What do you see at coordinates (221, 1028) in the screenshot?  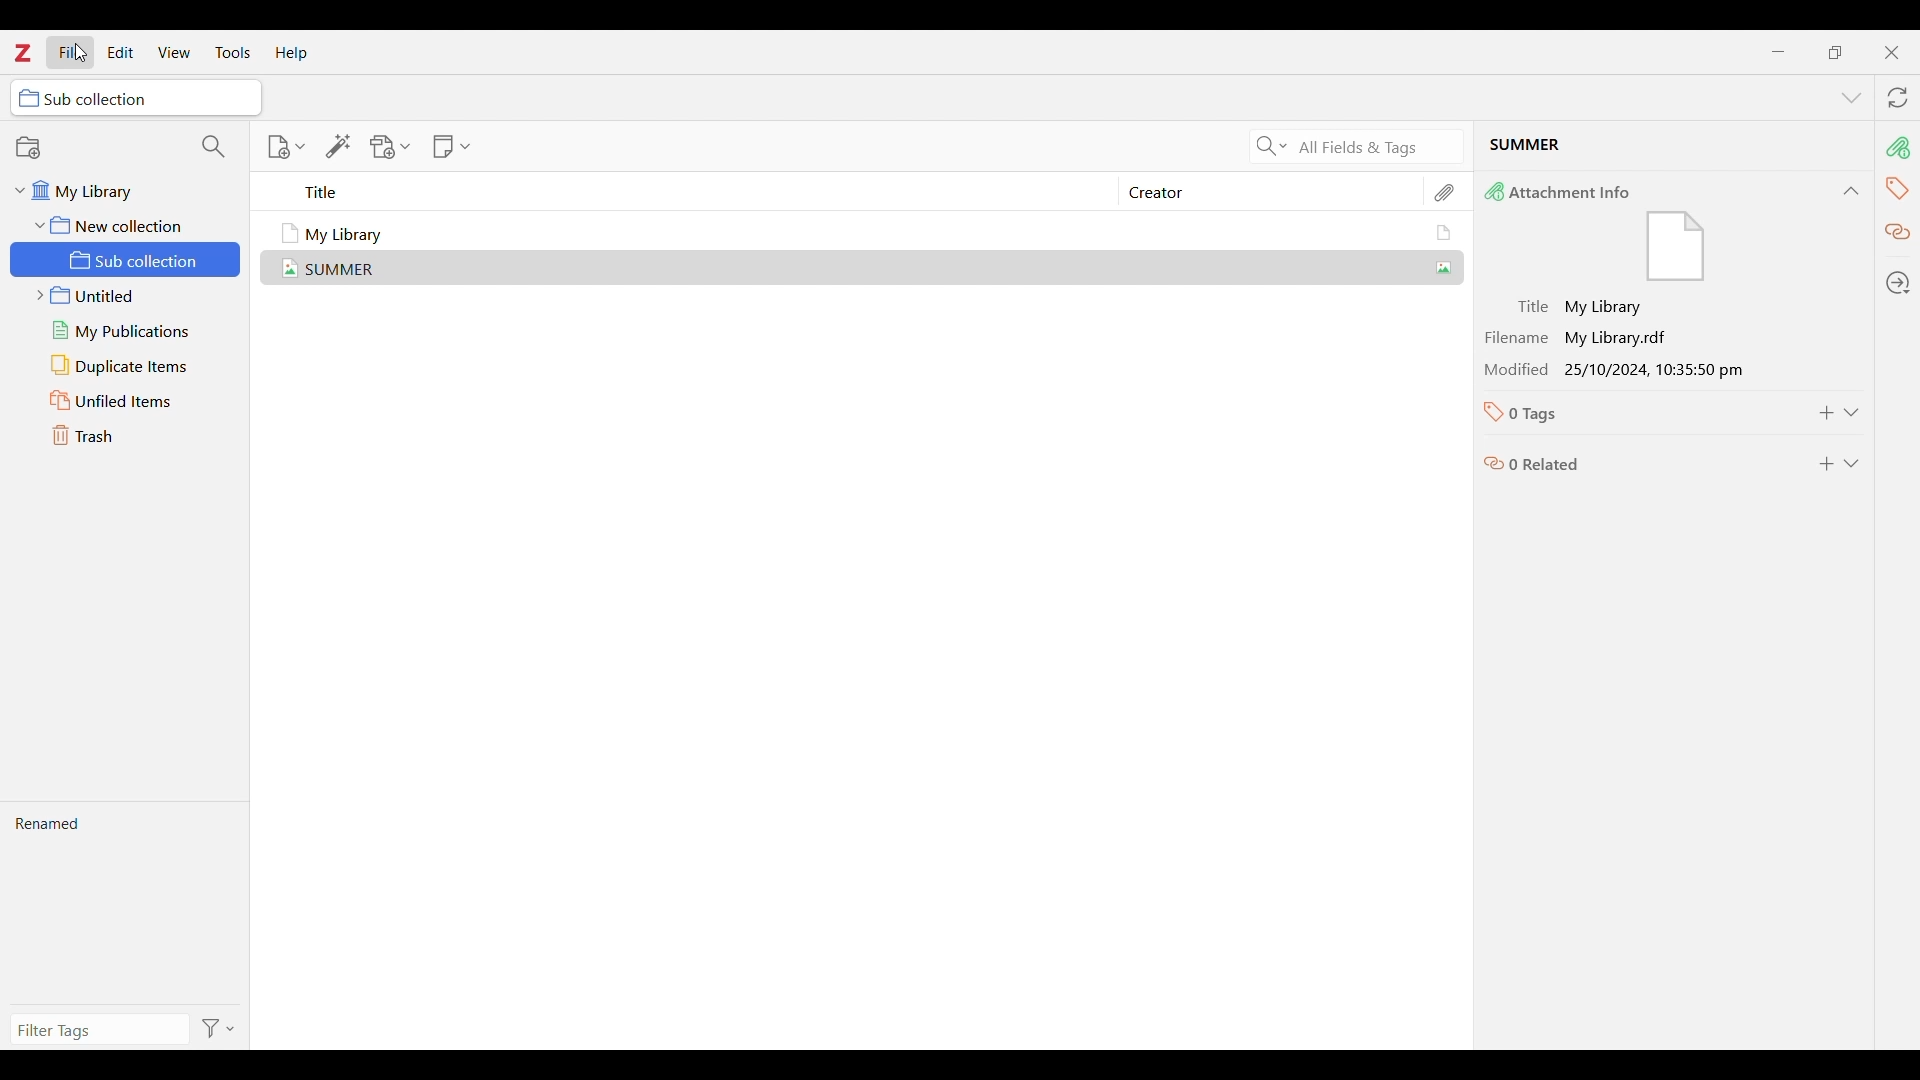 I see `Filter` at bounding box center [221, 1028].